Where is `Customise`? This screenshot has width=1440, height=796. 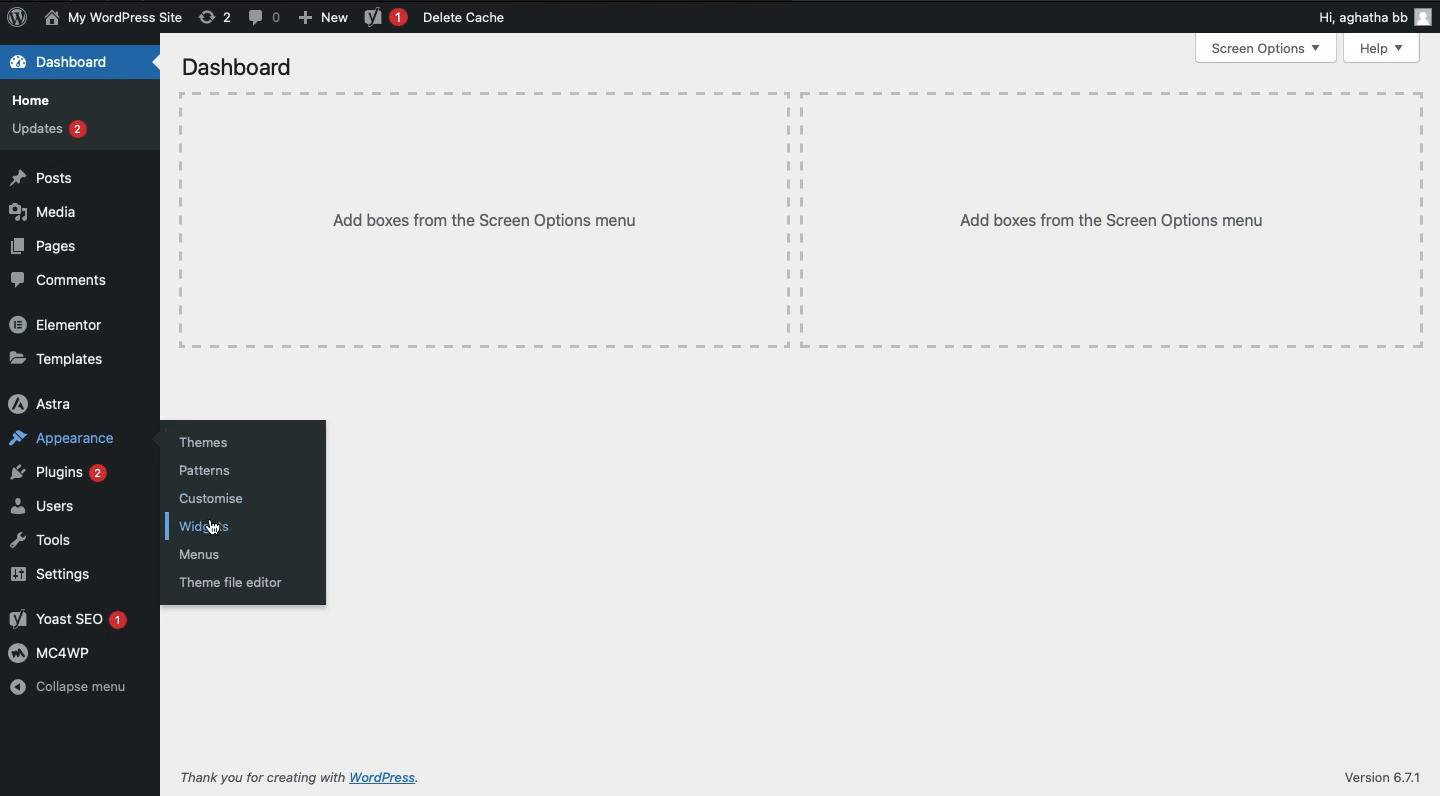 Customise is located at coordinates (216, 501).